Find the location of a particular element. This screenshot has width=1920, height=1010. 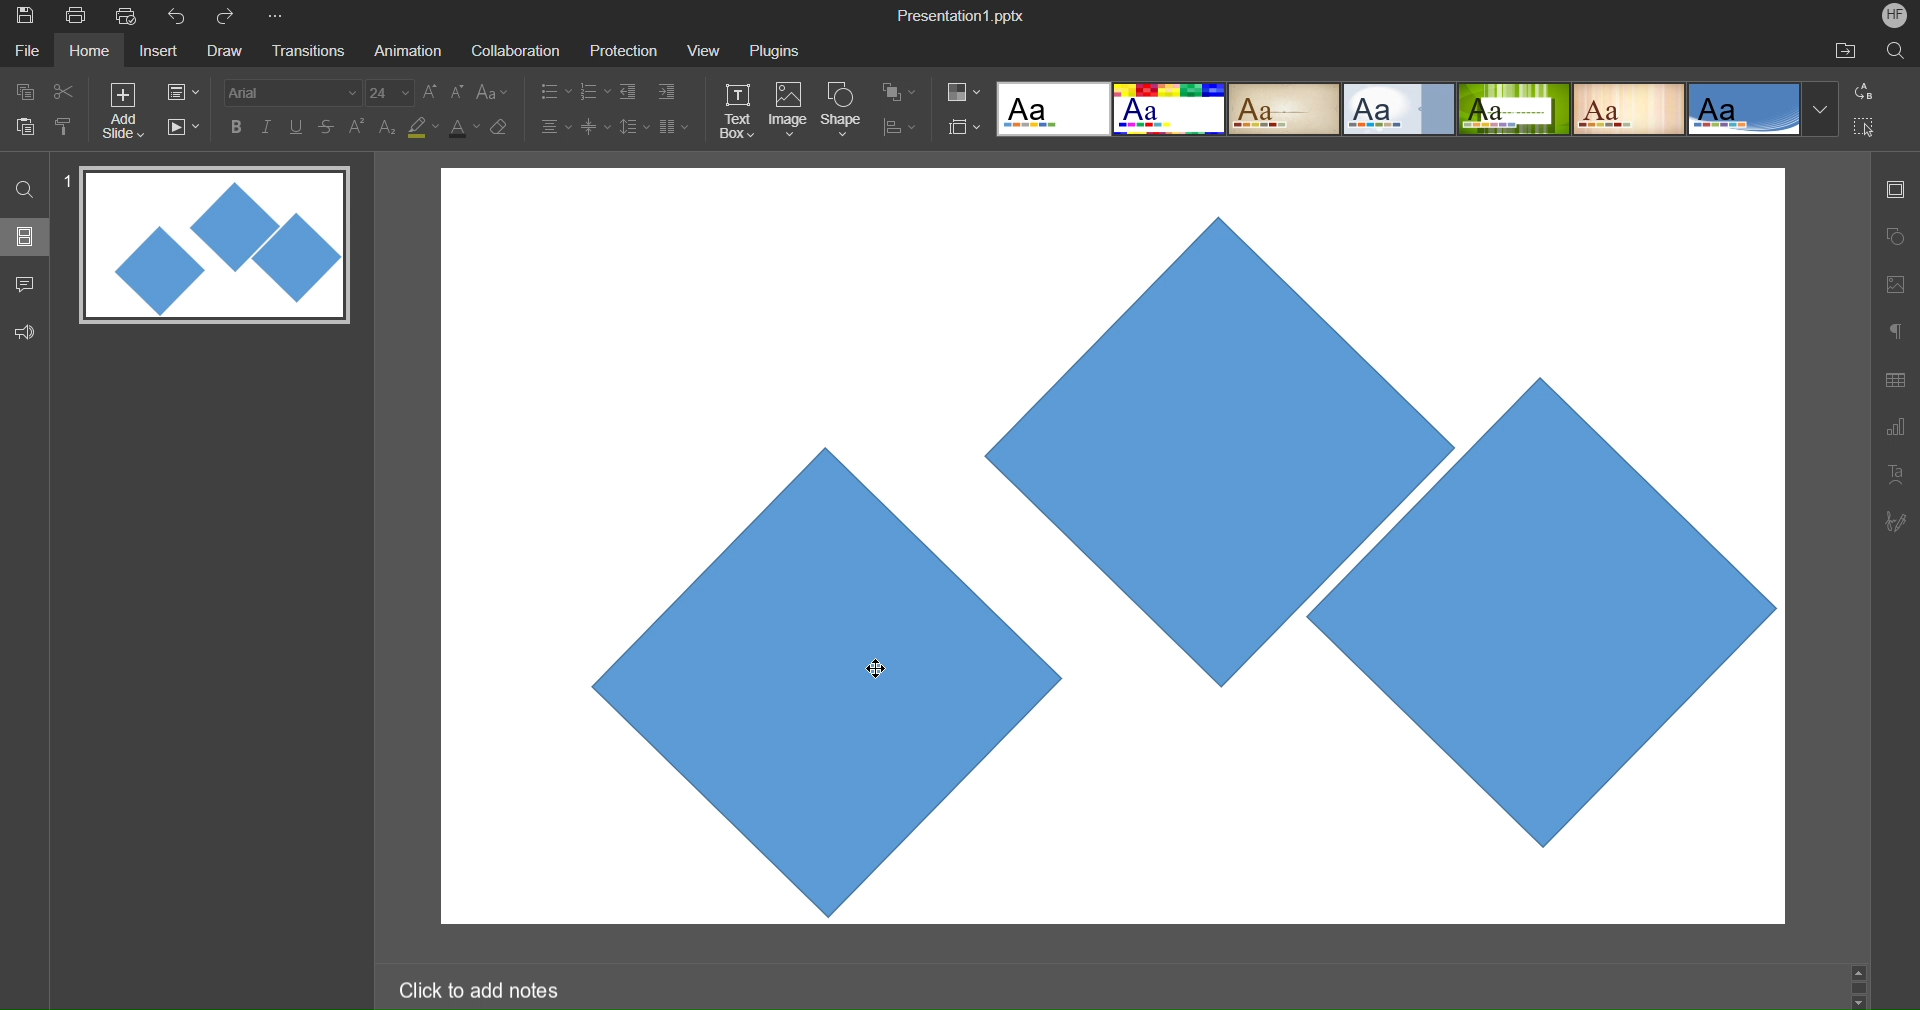

Alignment is located at coordinates (554, 126).